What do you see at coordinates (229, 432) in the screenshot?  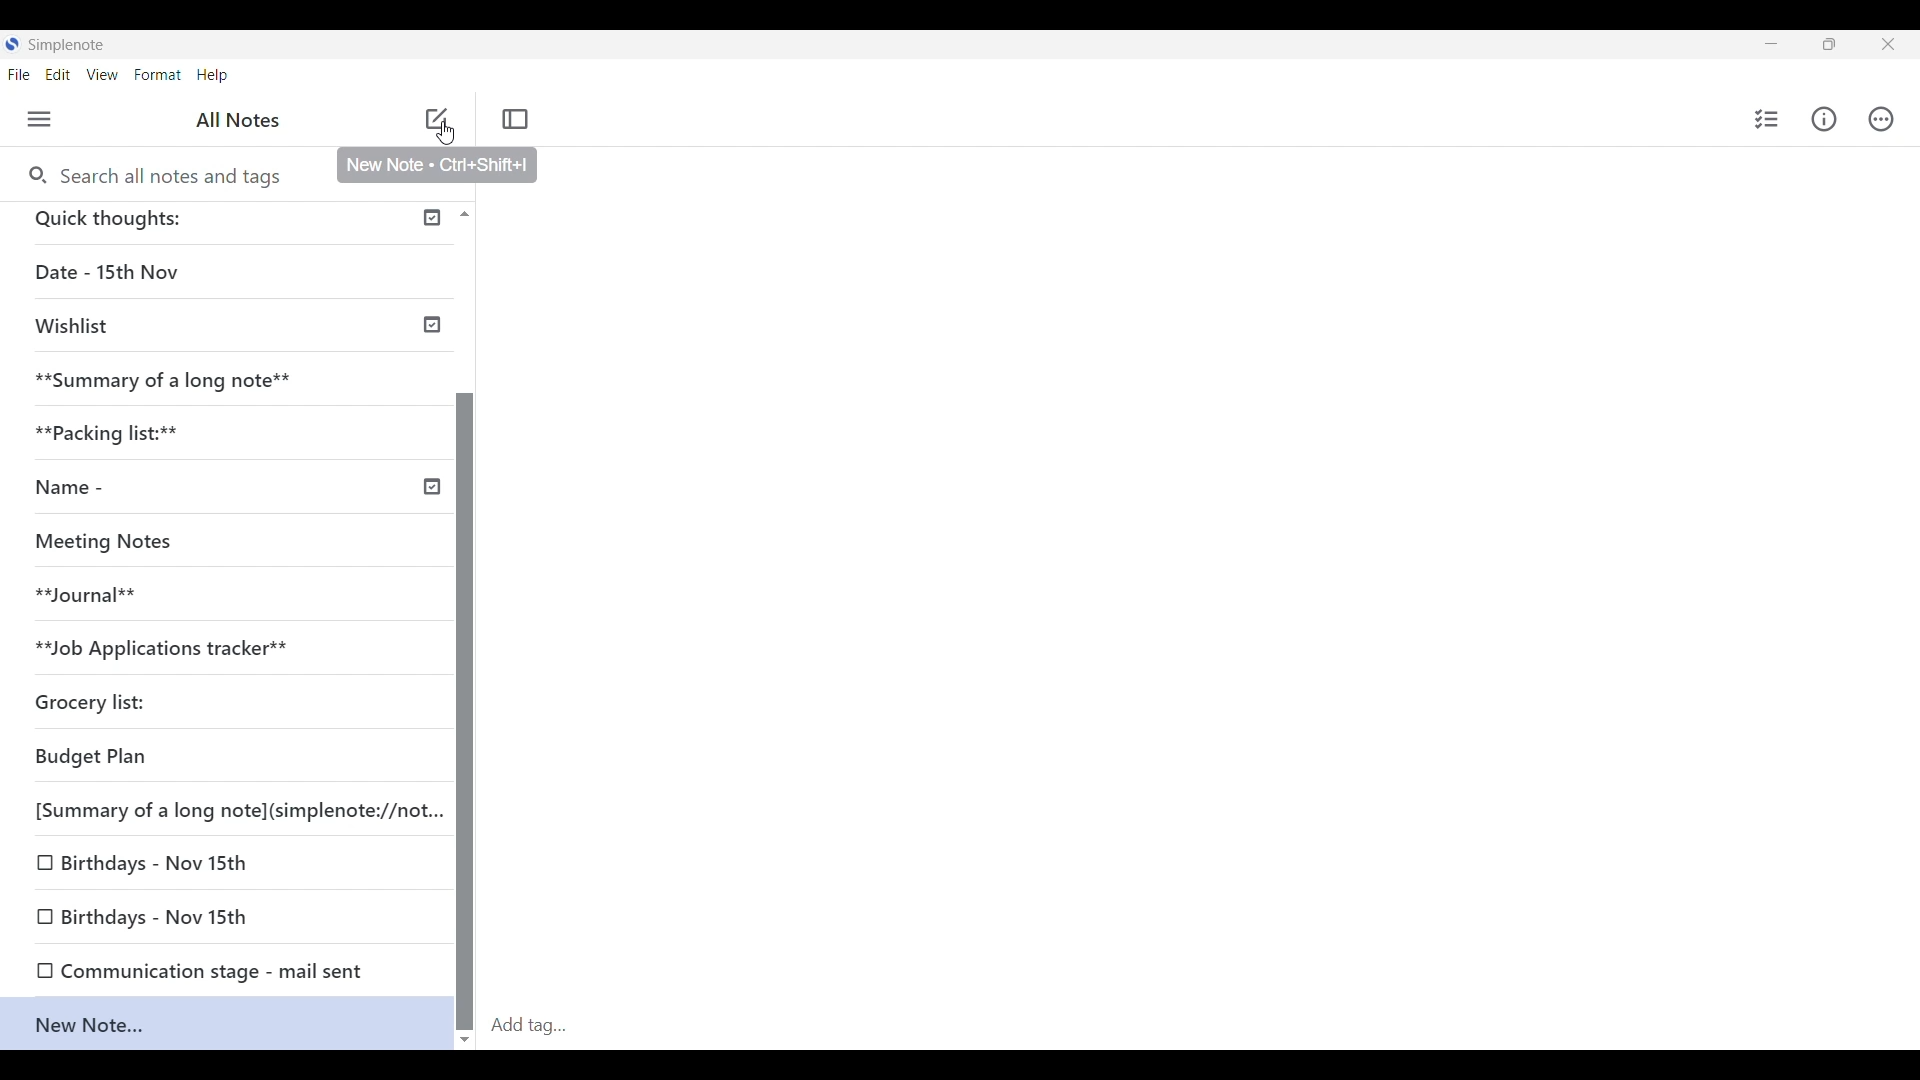 I see `**Packing list:**` at bounding box center [229, 432].